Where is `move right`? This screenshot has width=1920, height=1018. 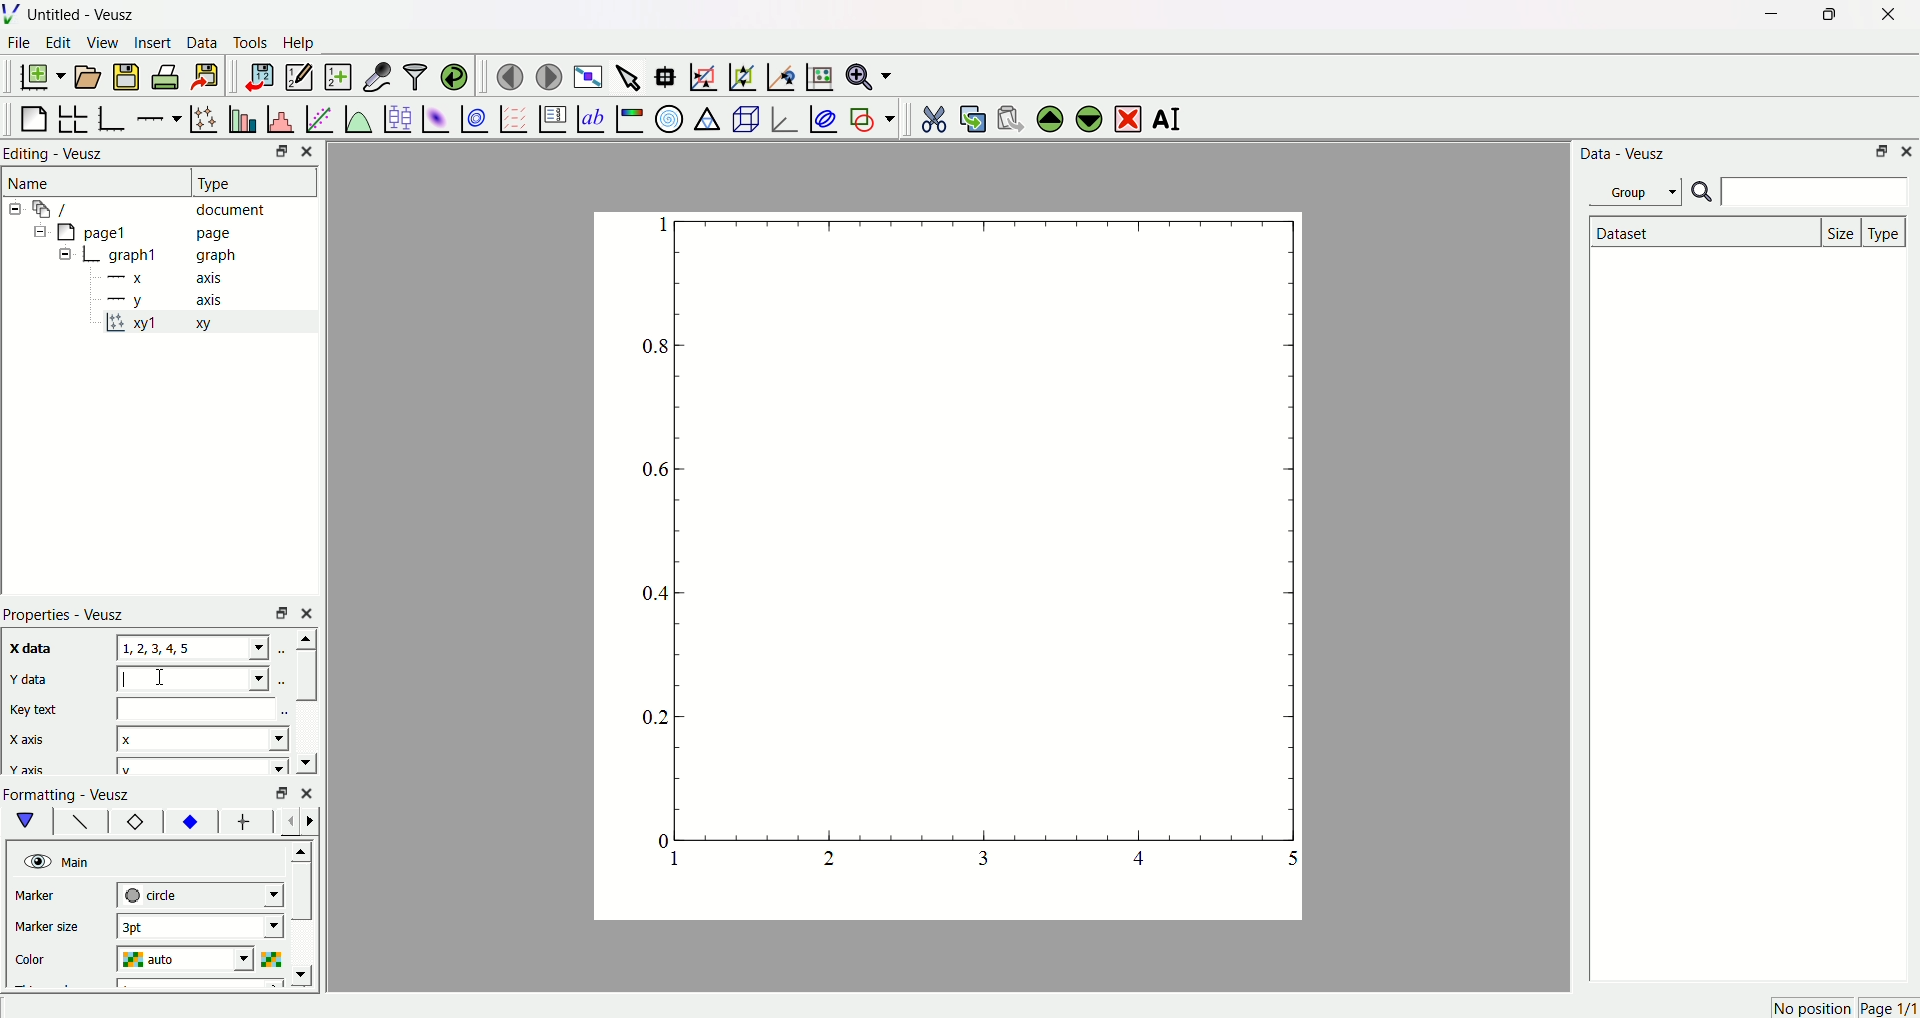 move right is located at coordinates (315, 820).